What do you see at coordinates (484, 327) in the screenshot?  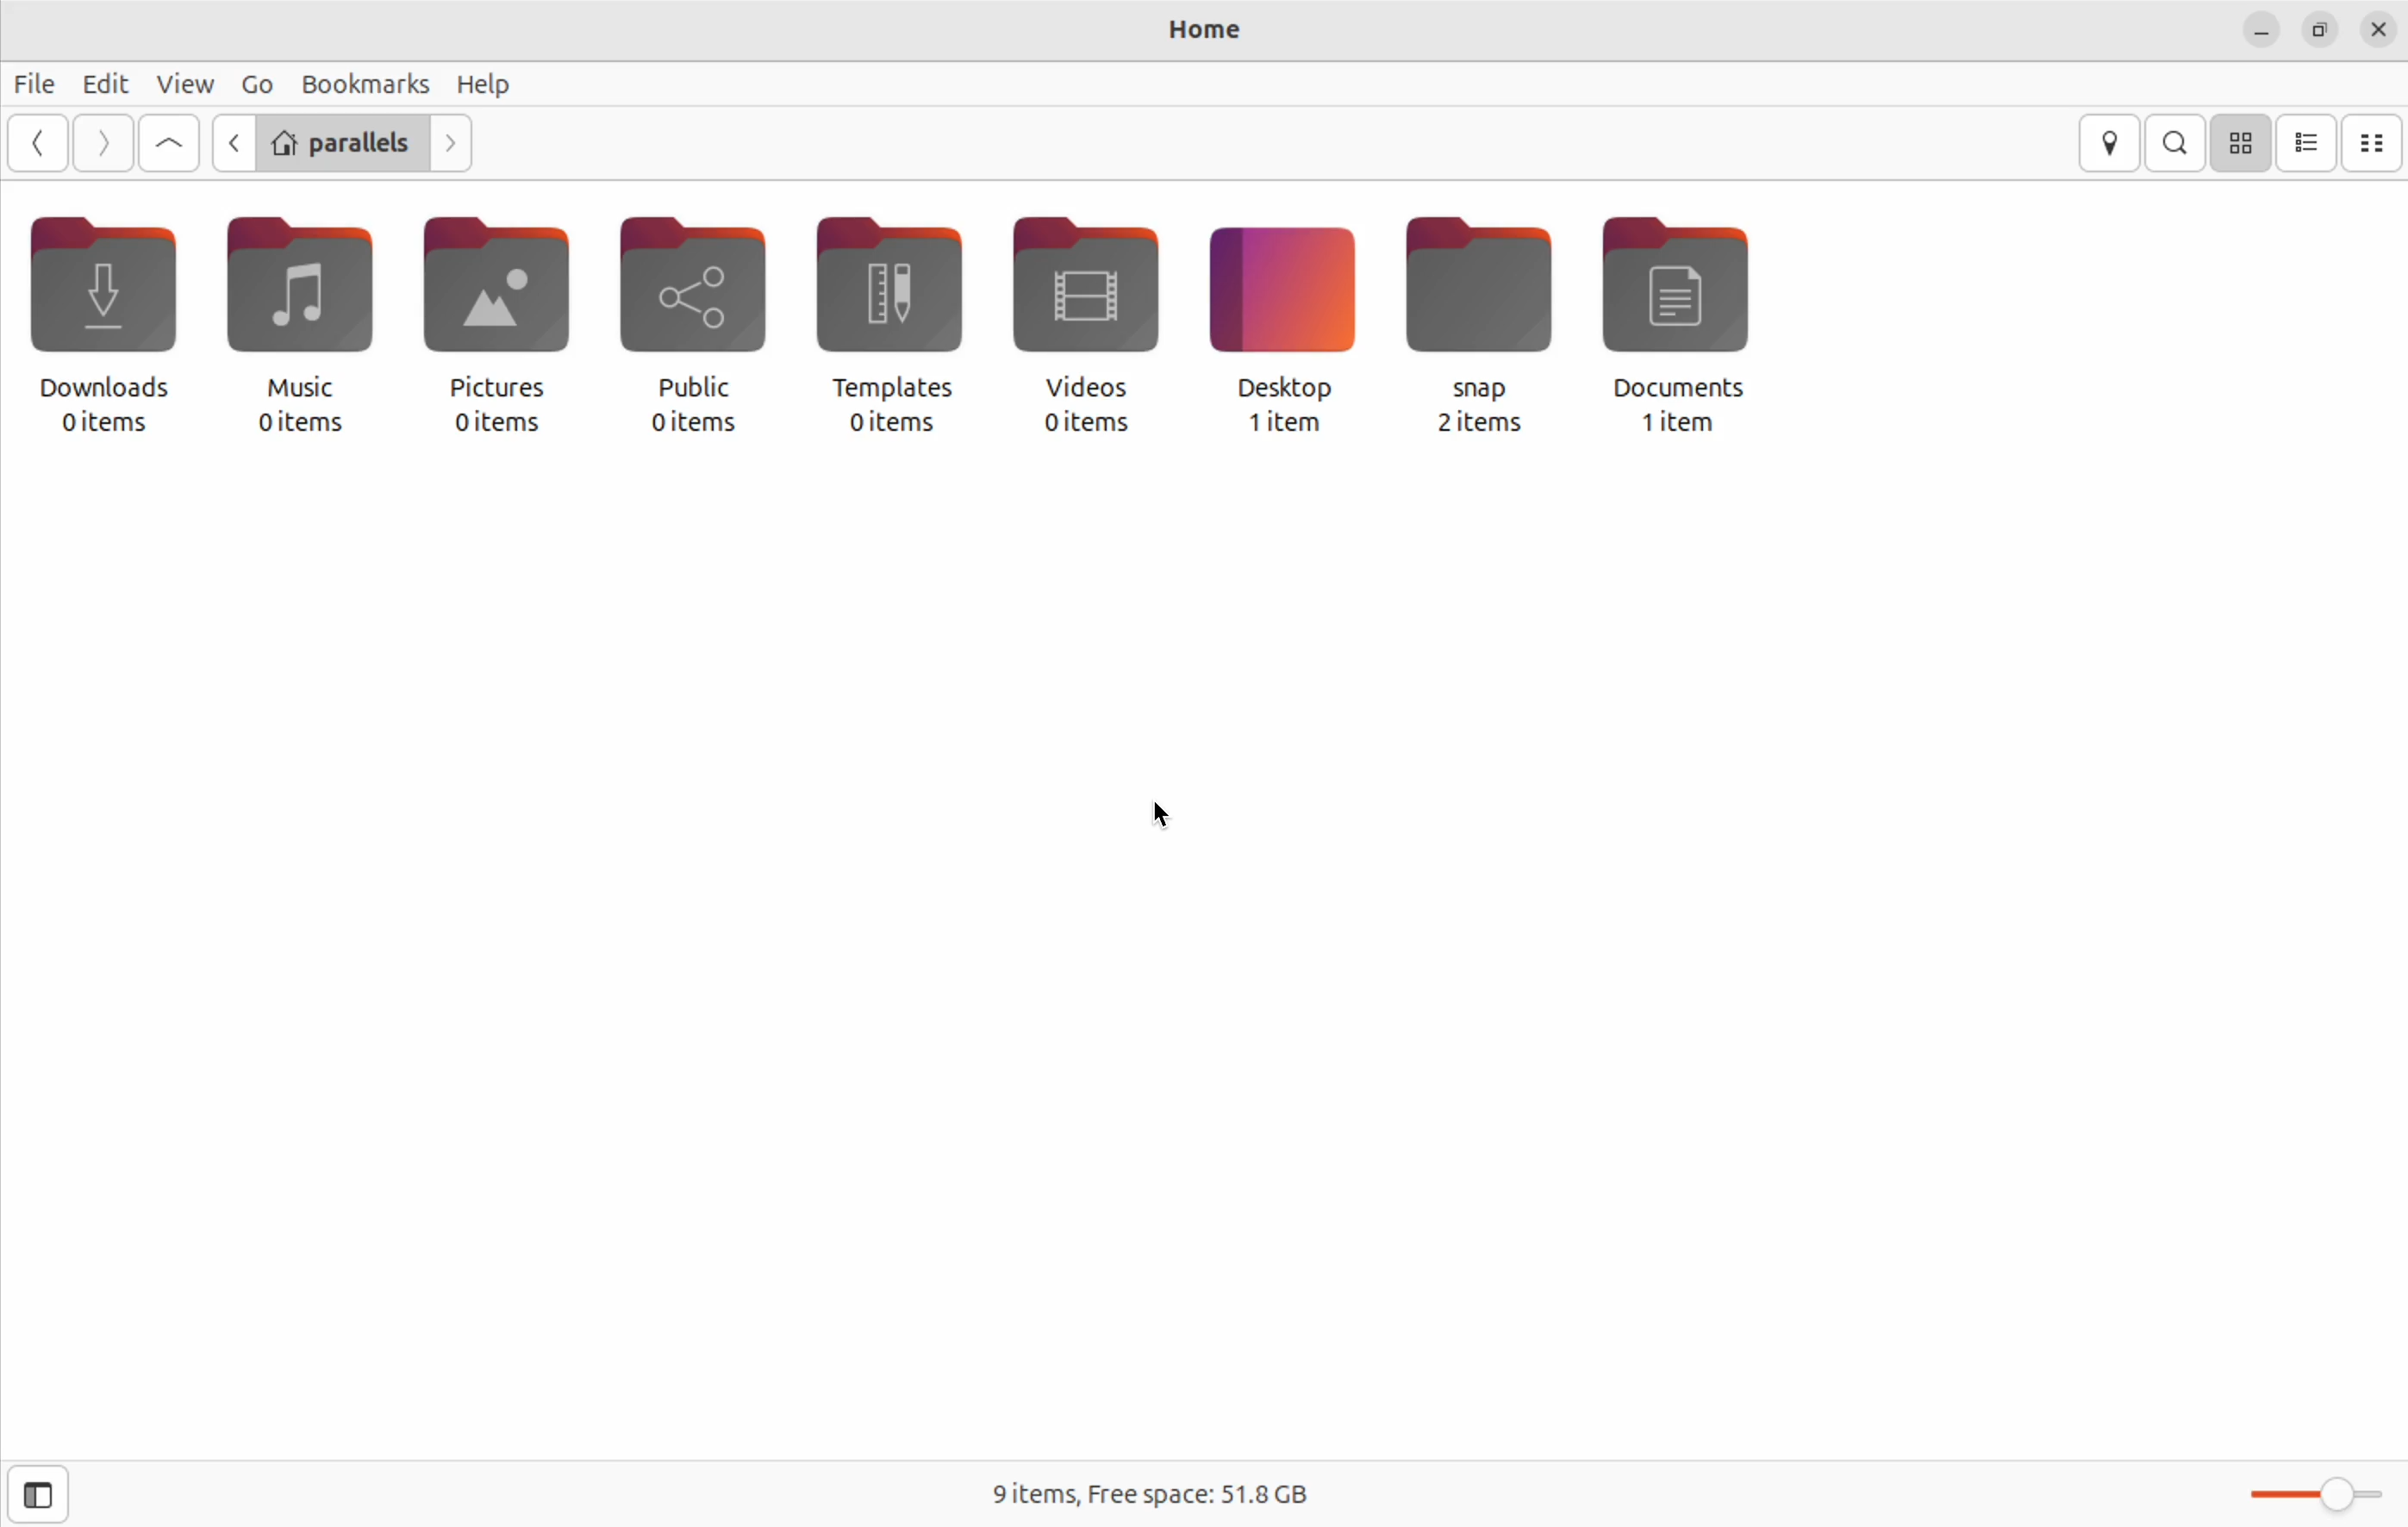 I see `pictures 0 items` at bounding box center [484, 327].